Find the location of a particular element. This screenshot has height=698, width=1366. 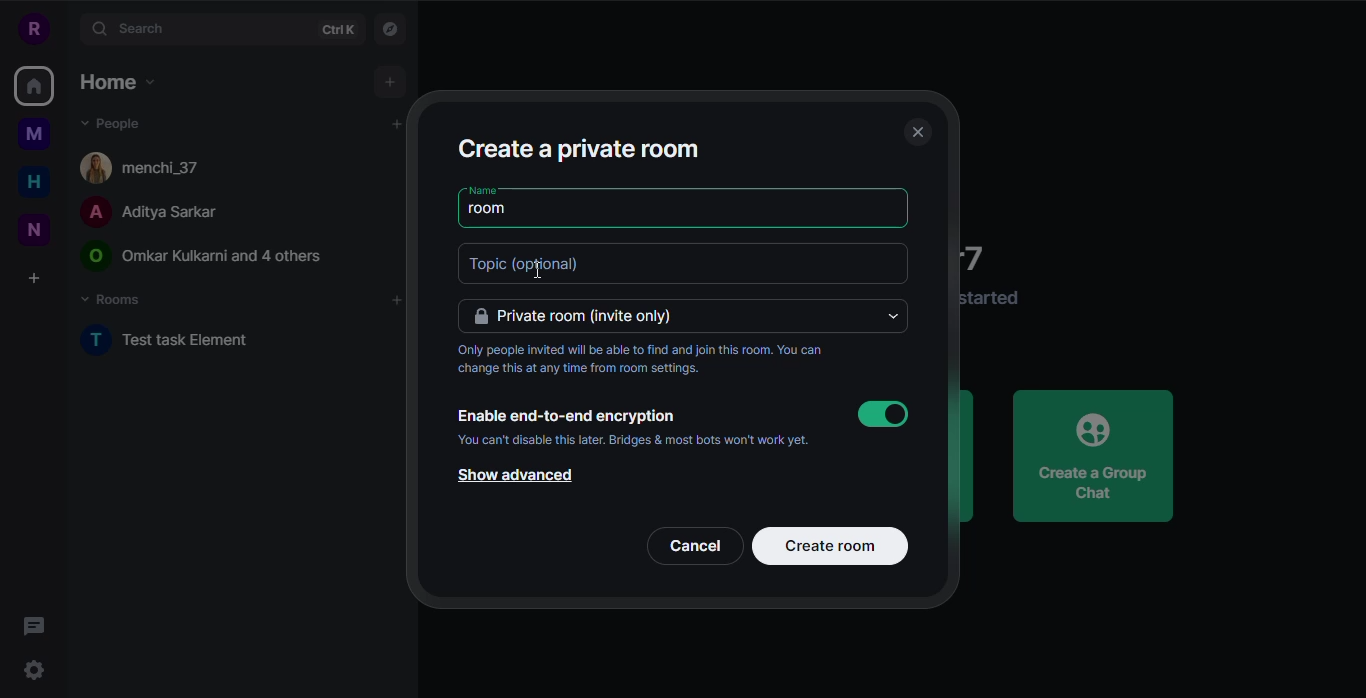

info is located at coordinates (652, 361).